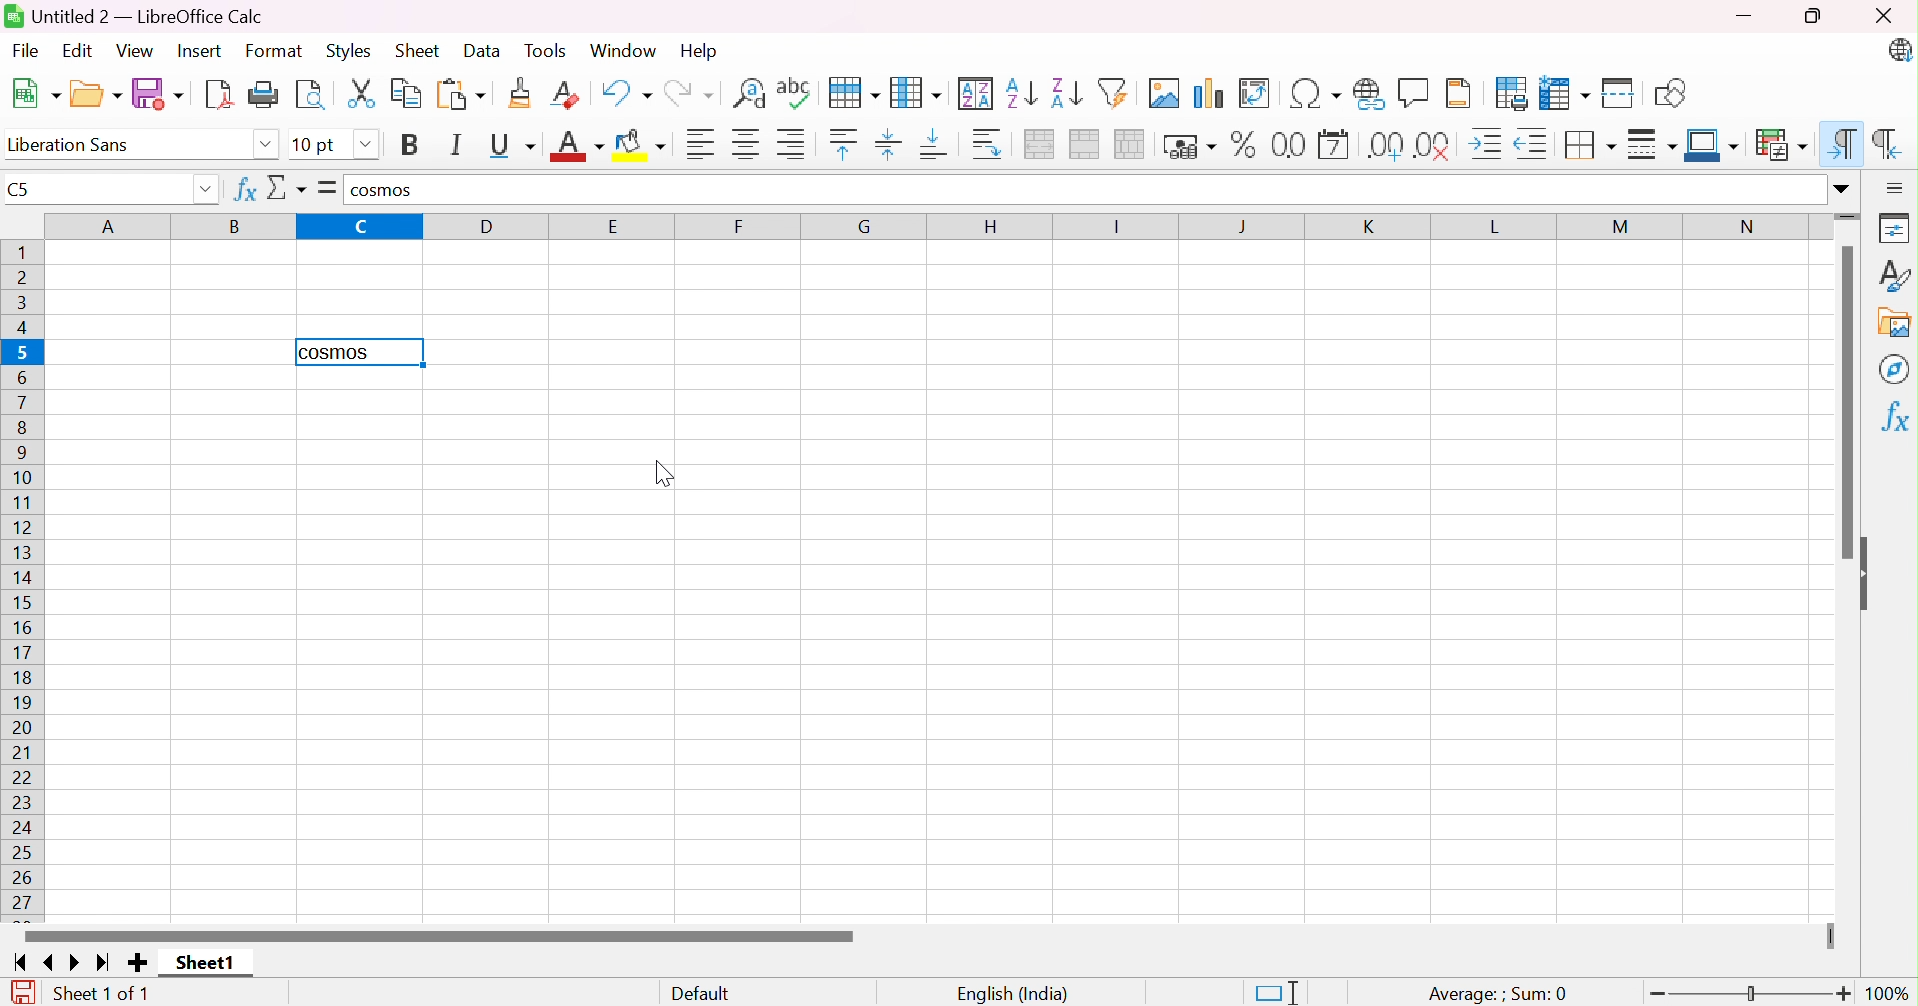  Describe the element at coordinates (204, 964) in the screenshot. I see `Sheet1` at that location.